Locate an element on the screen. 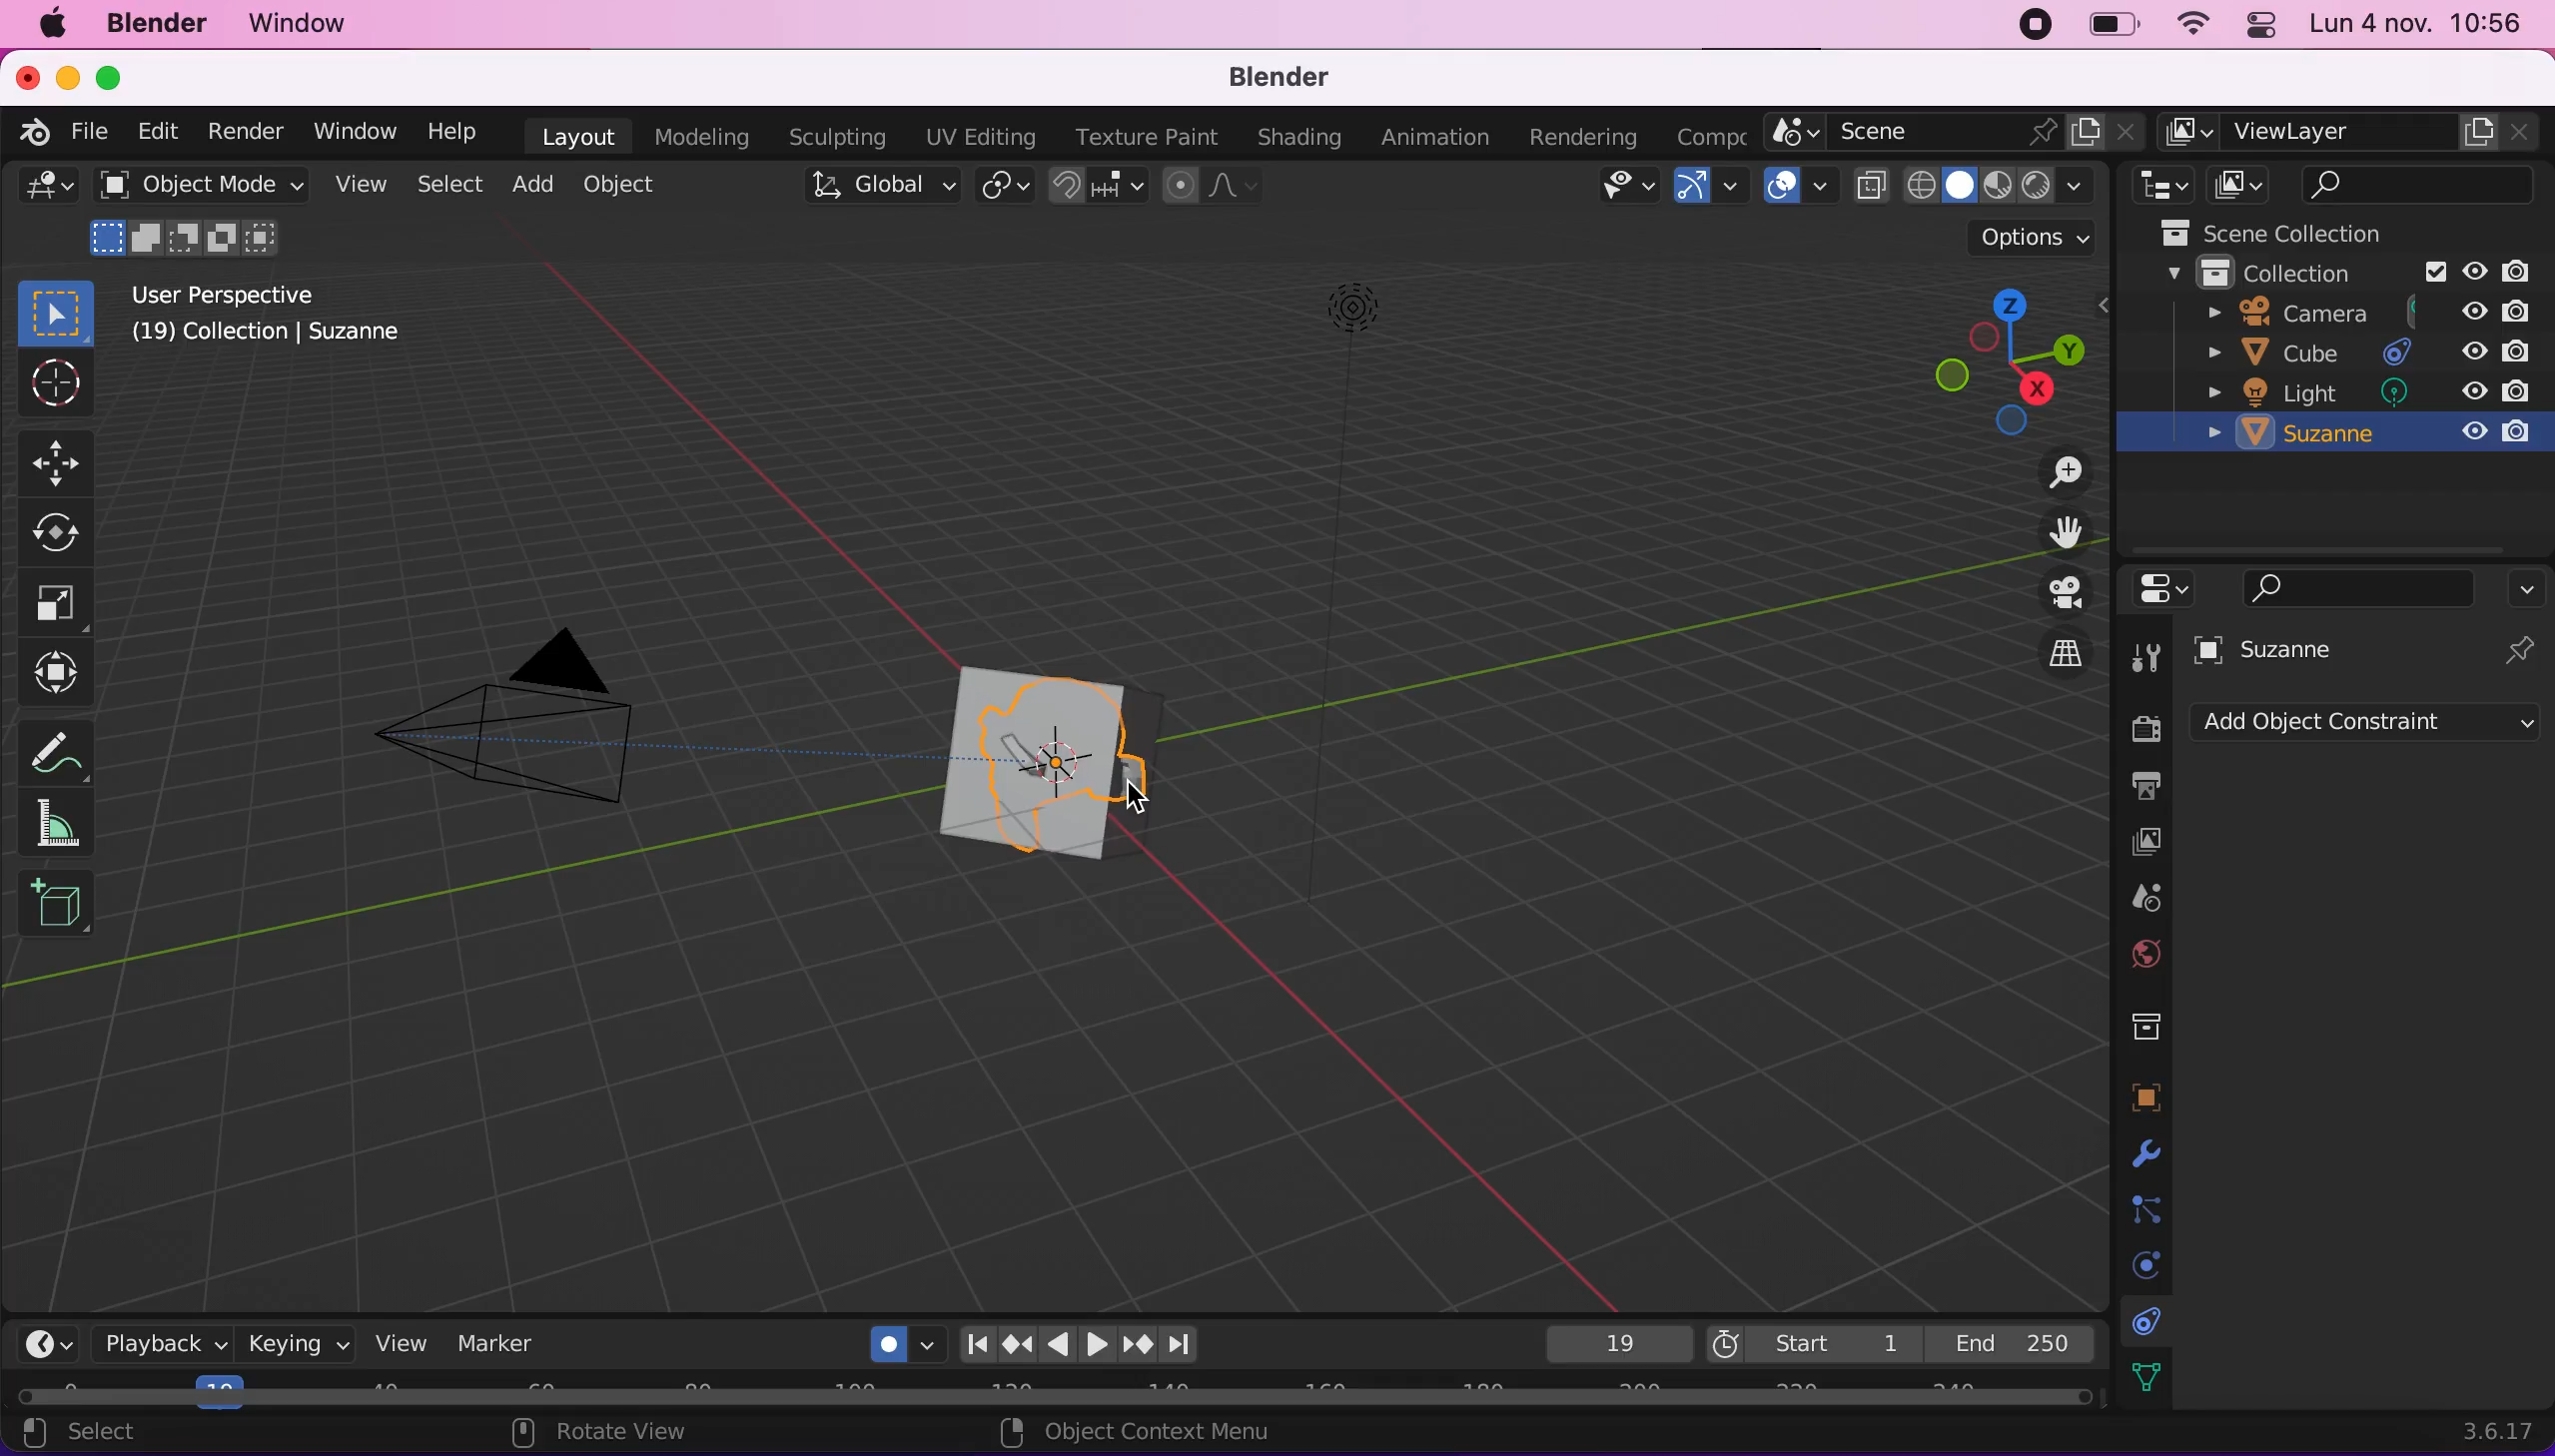  wifi is located at coordinates (2194, 26).